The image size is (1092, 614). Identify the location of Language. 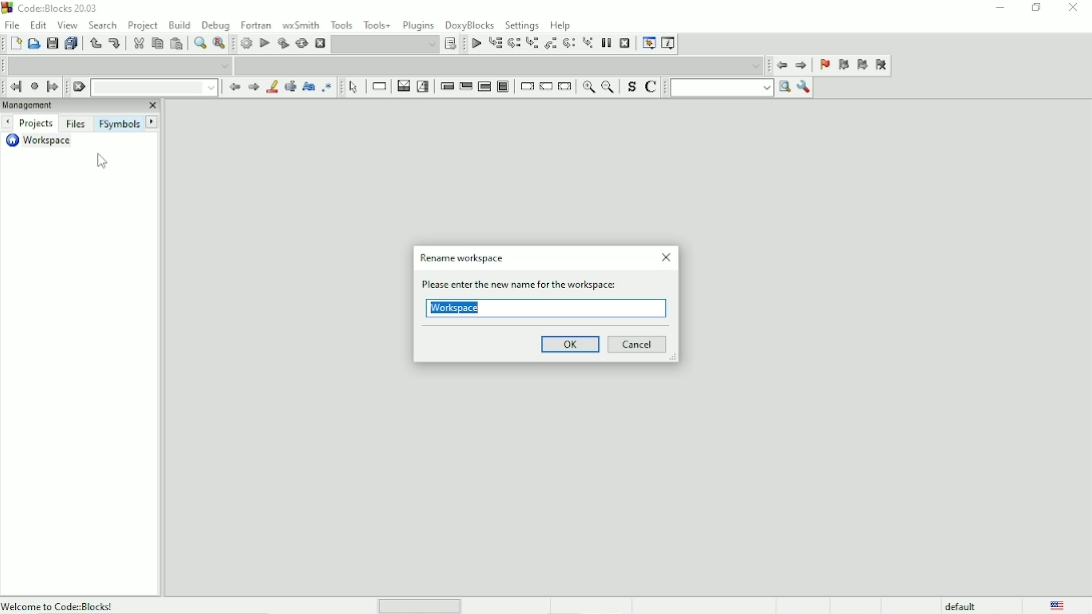
(1057, 605).